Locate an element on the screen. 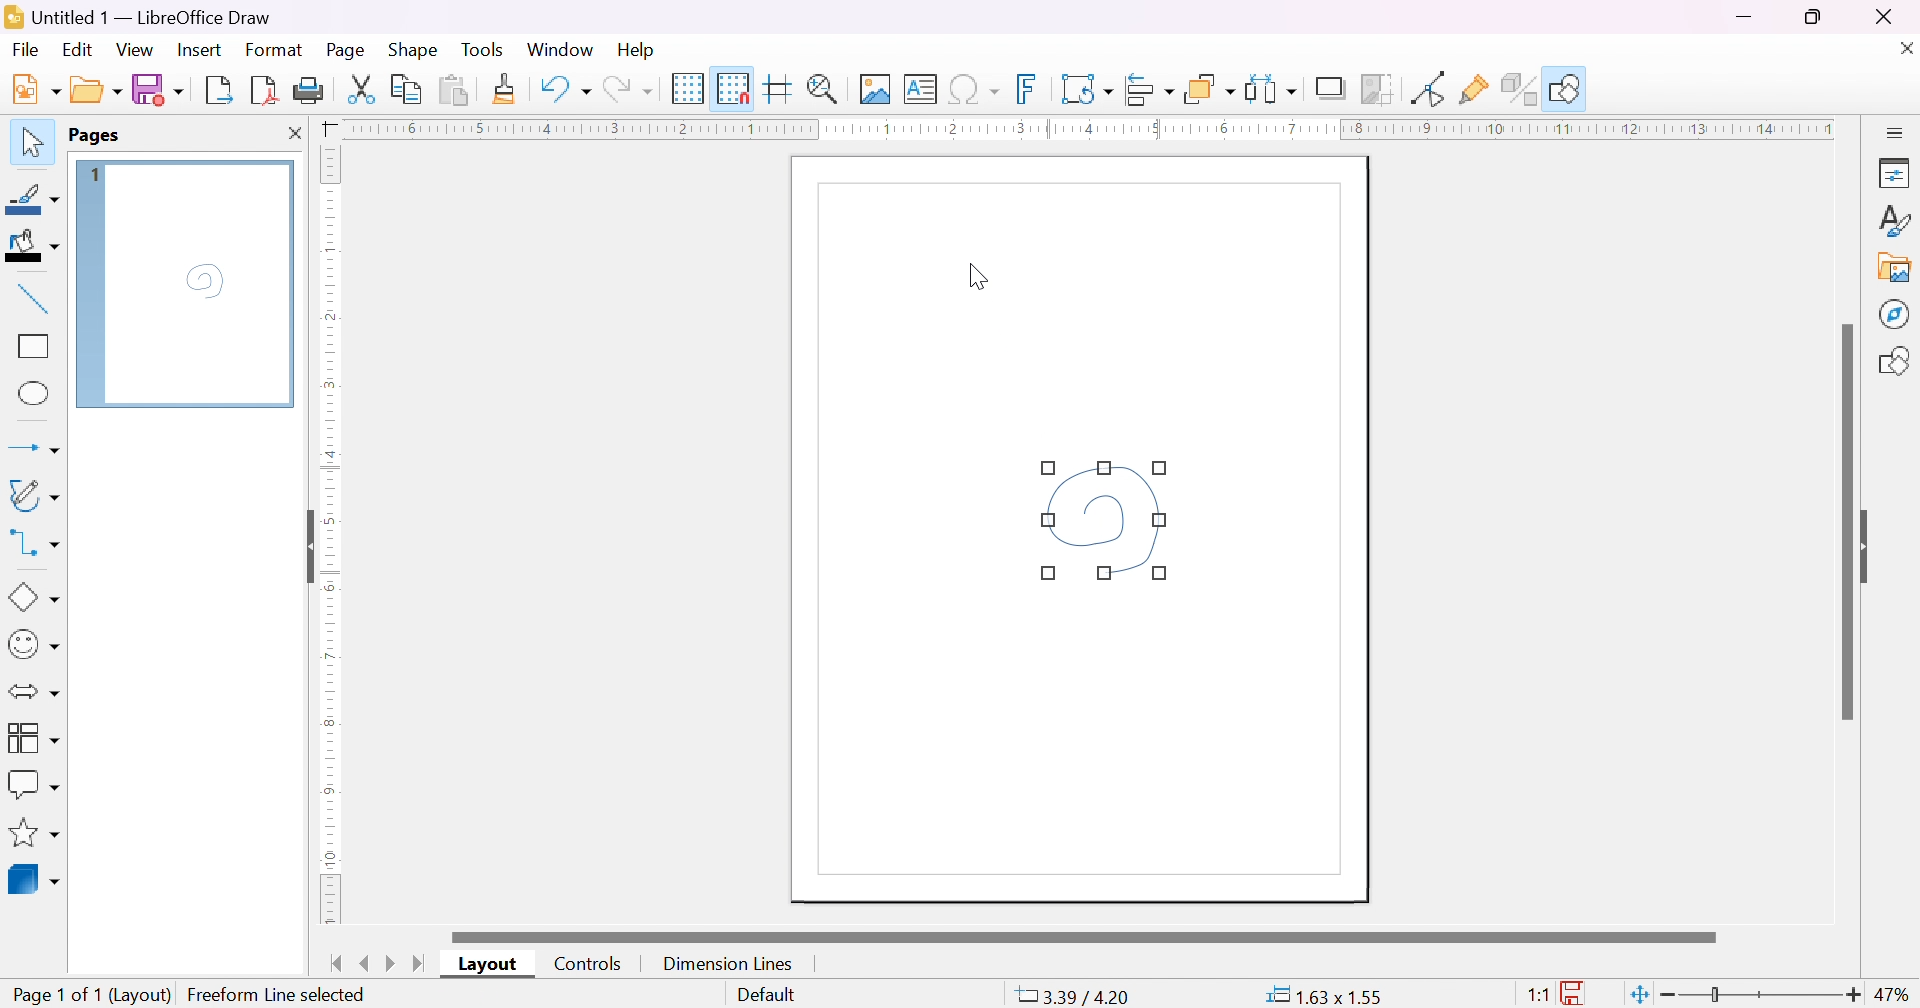 The width and height of the screenshot is (1920, 1008). help is located at coordinates (636, 49).